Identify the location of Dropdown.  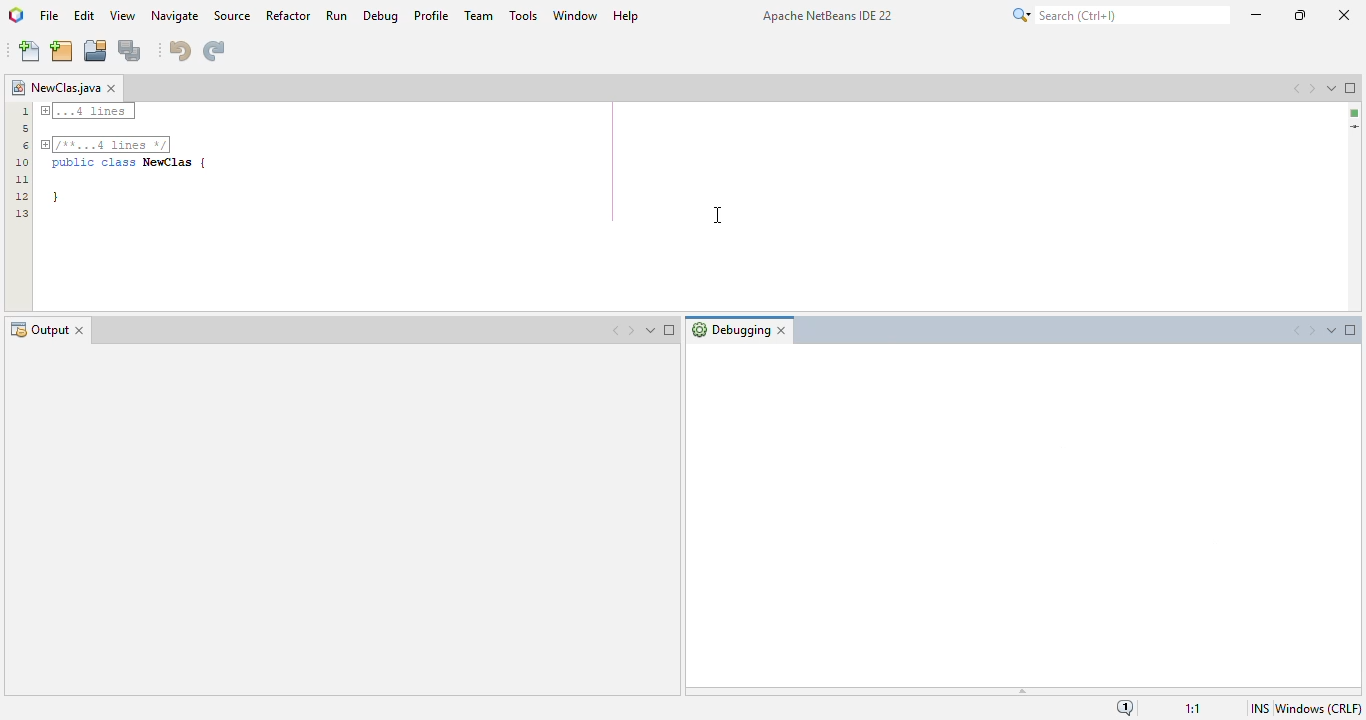
(1329, 331).